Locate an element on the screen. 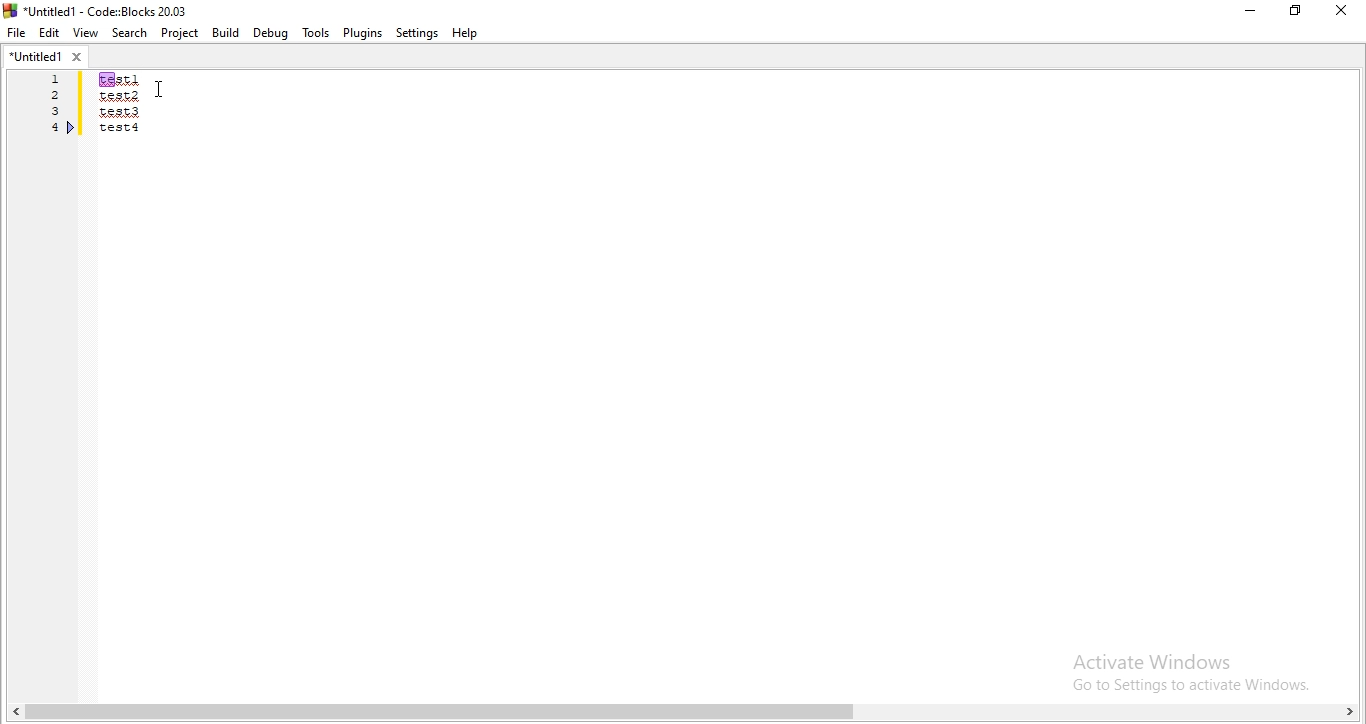  Test 1, test 2, test 3, test 4 is located at coordinates (146, 119).